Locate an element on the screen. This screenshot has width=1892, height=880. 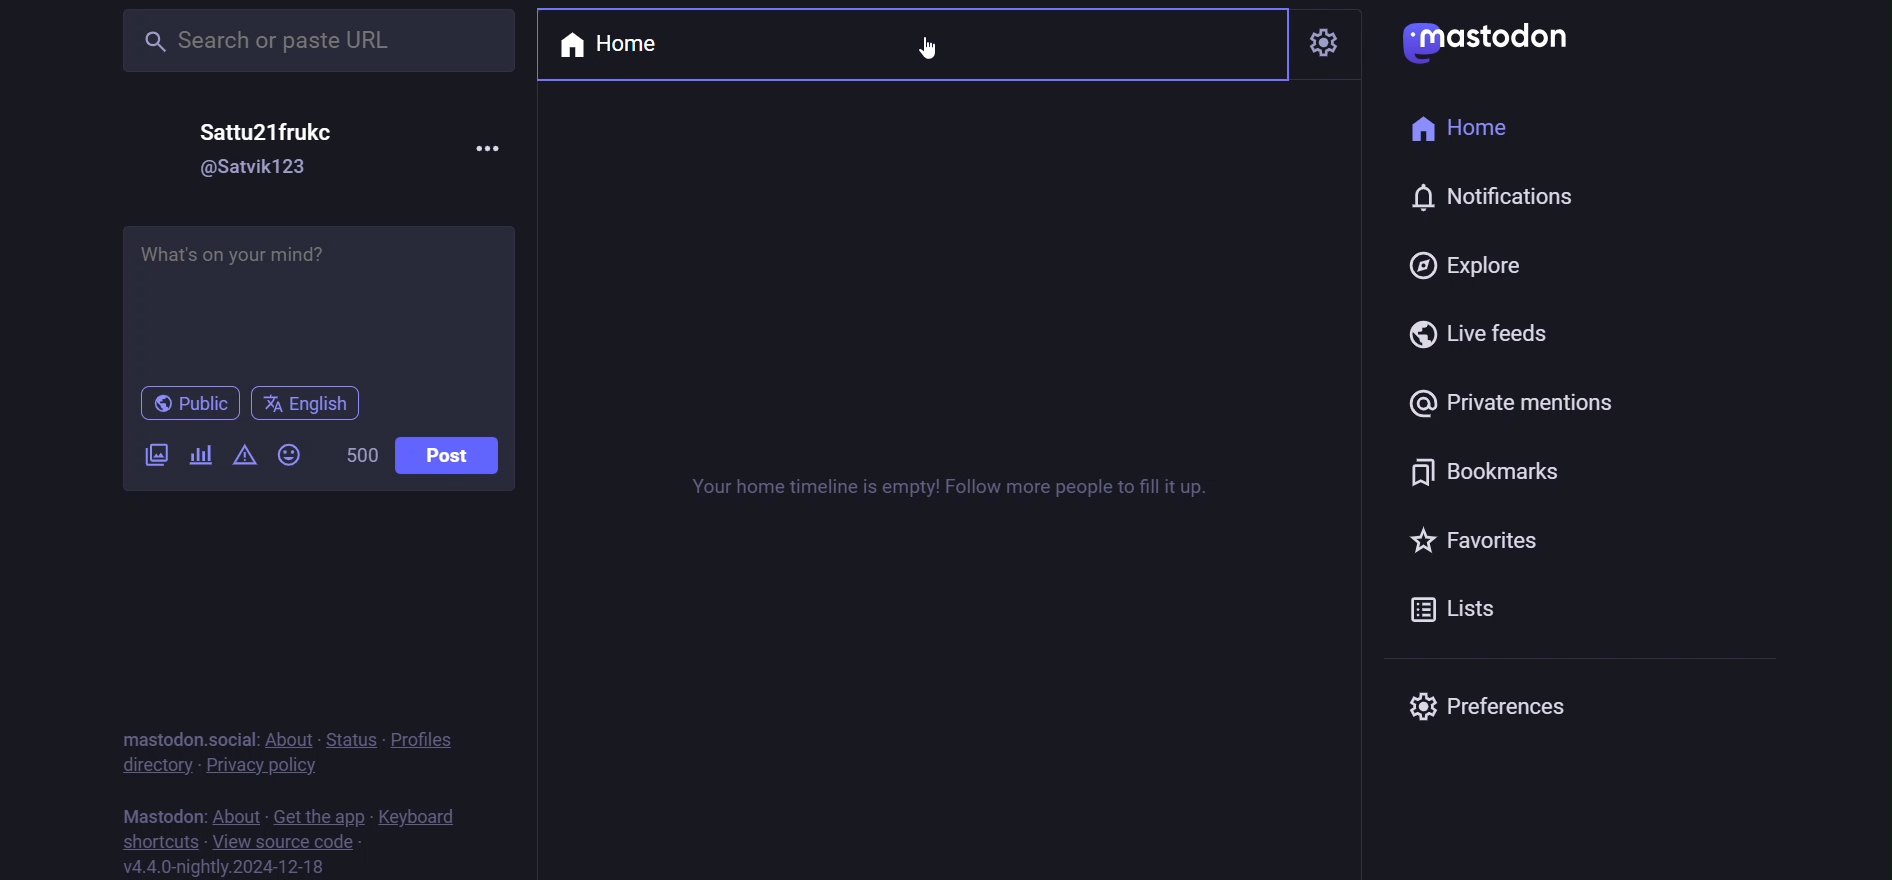
version is located at coordinates (227, 867).